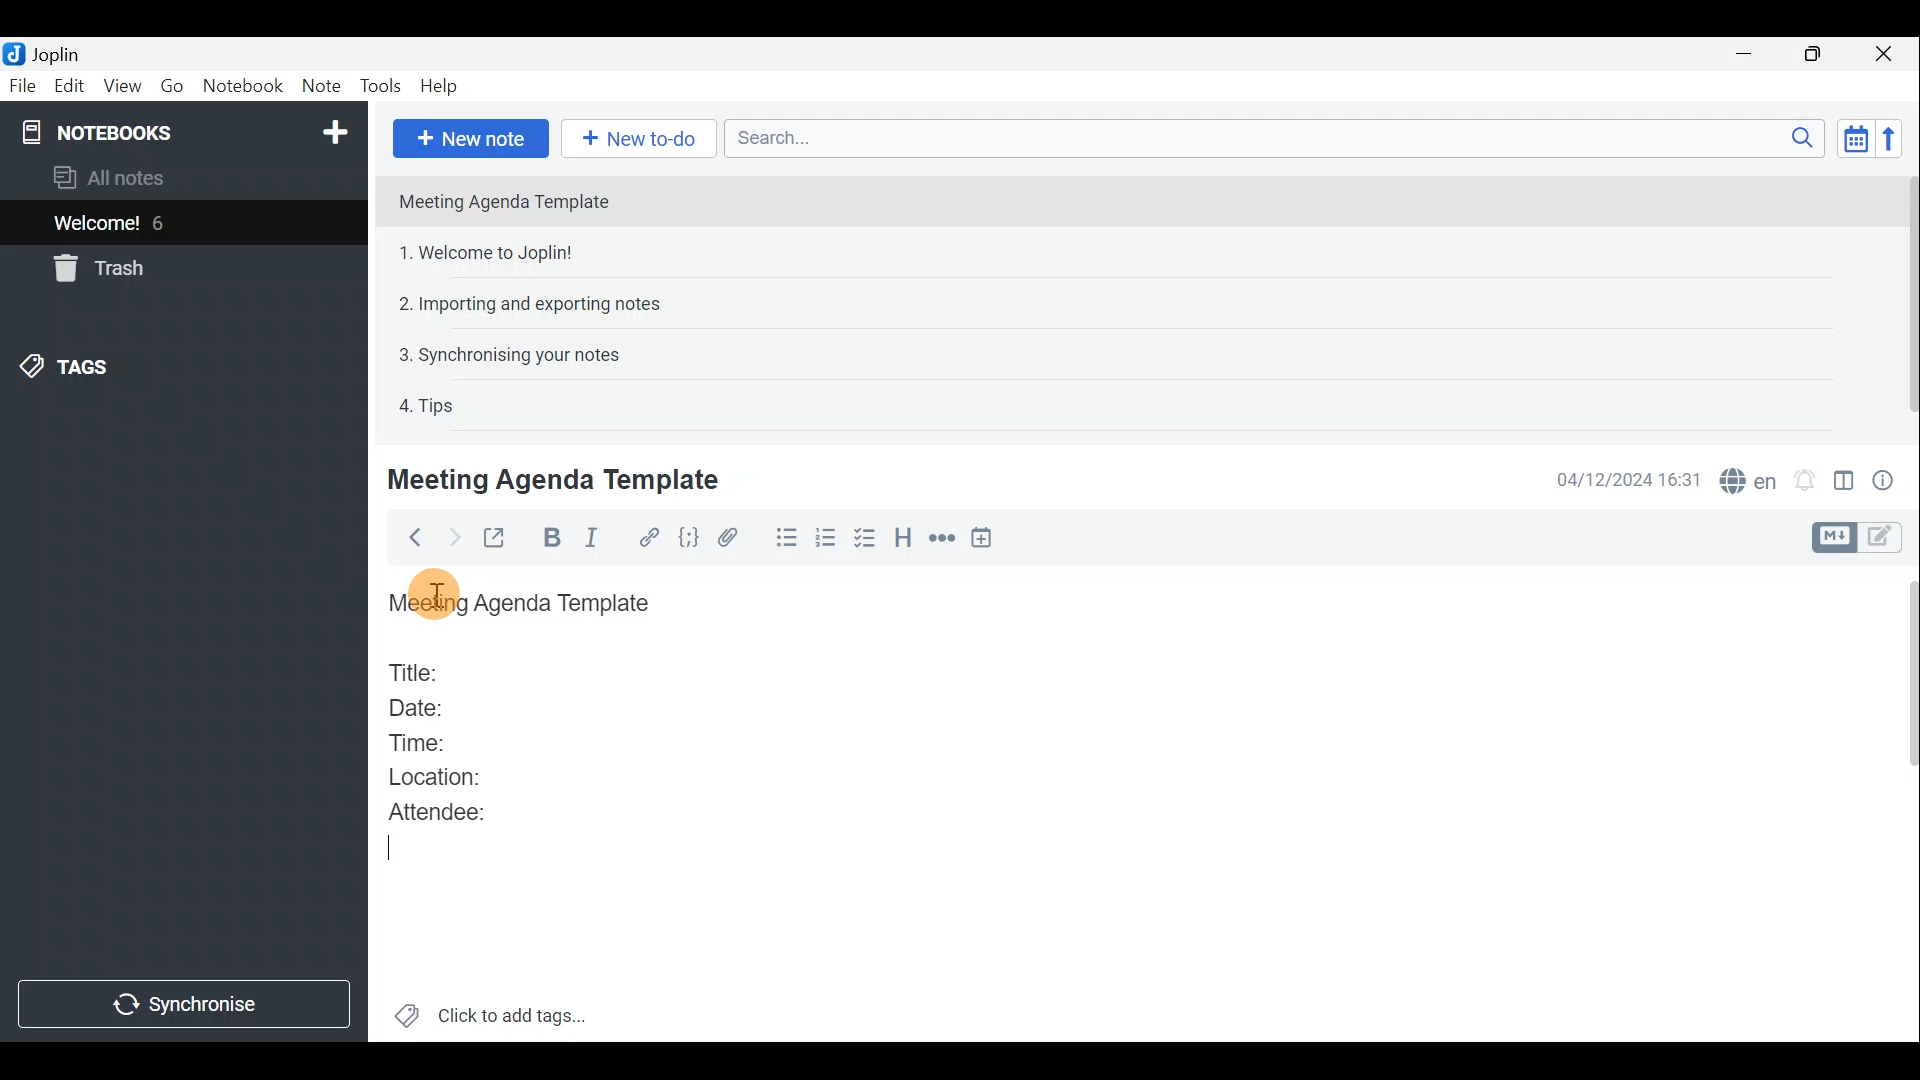 The height and width of the screenshot is (1080, 1920). What do you see at coordinates (409, 541) in the screenshot?
I see `Back` at bounding box center [409, 541].